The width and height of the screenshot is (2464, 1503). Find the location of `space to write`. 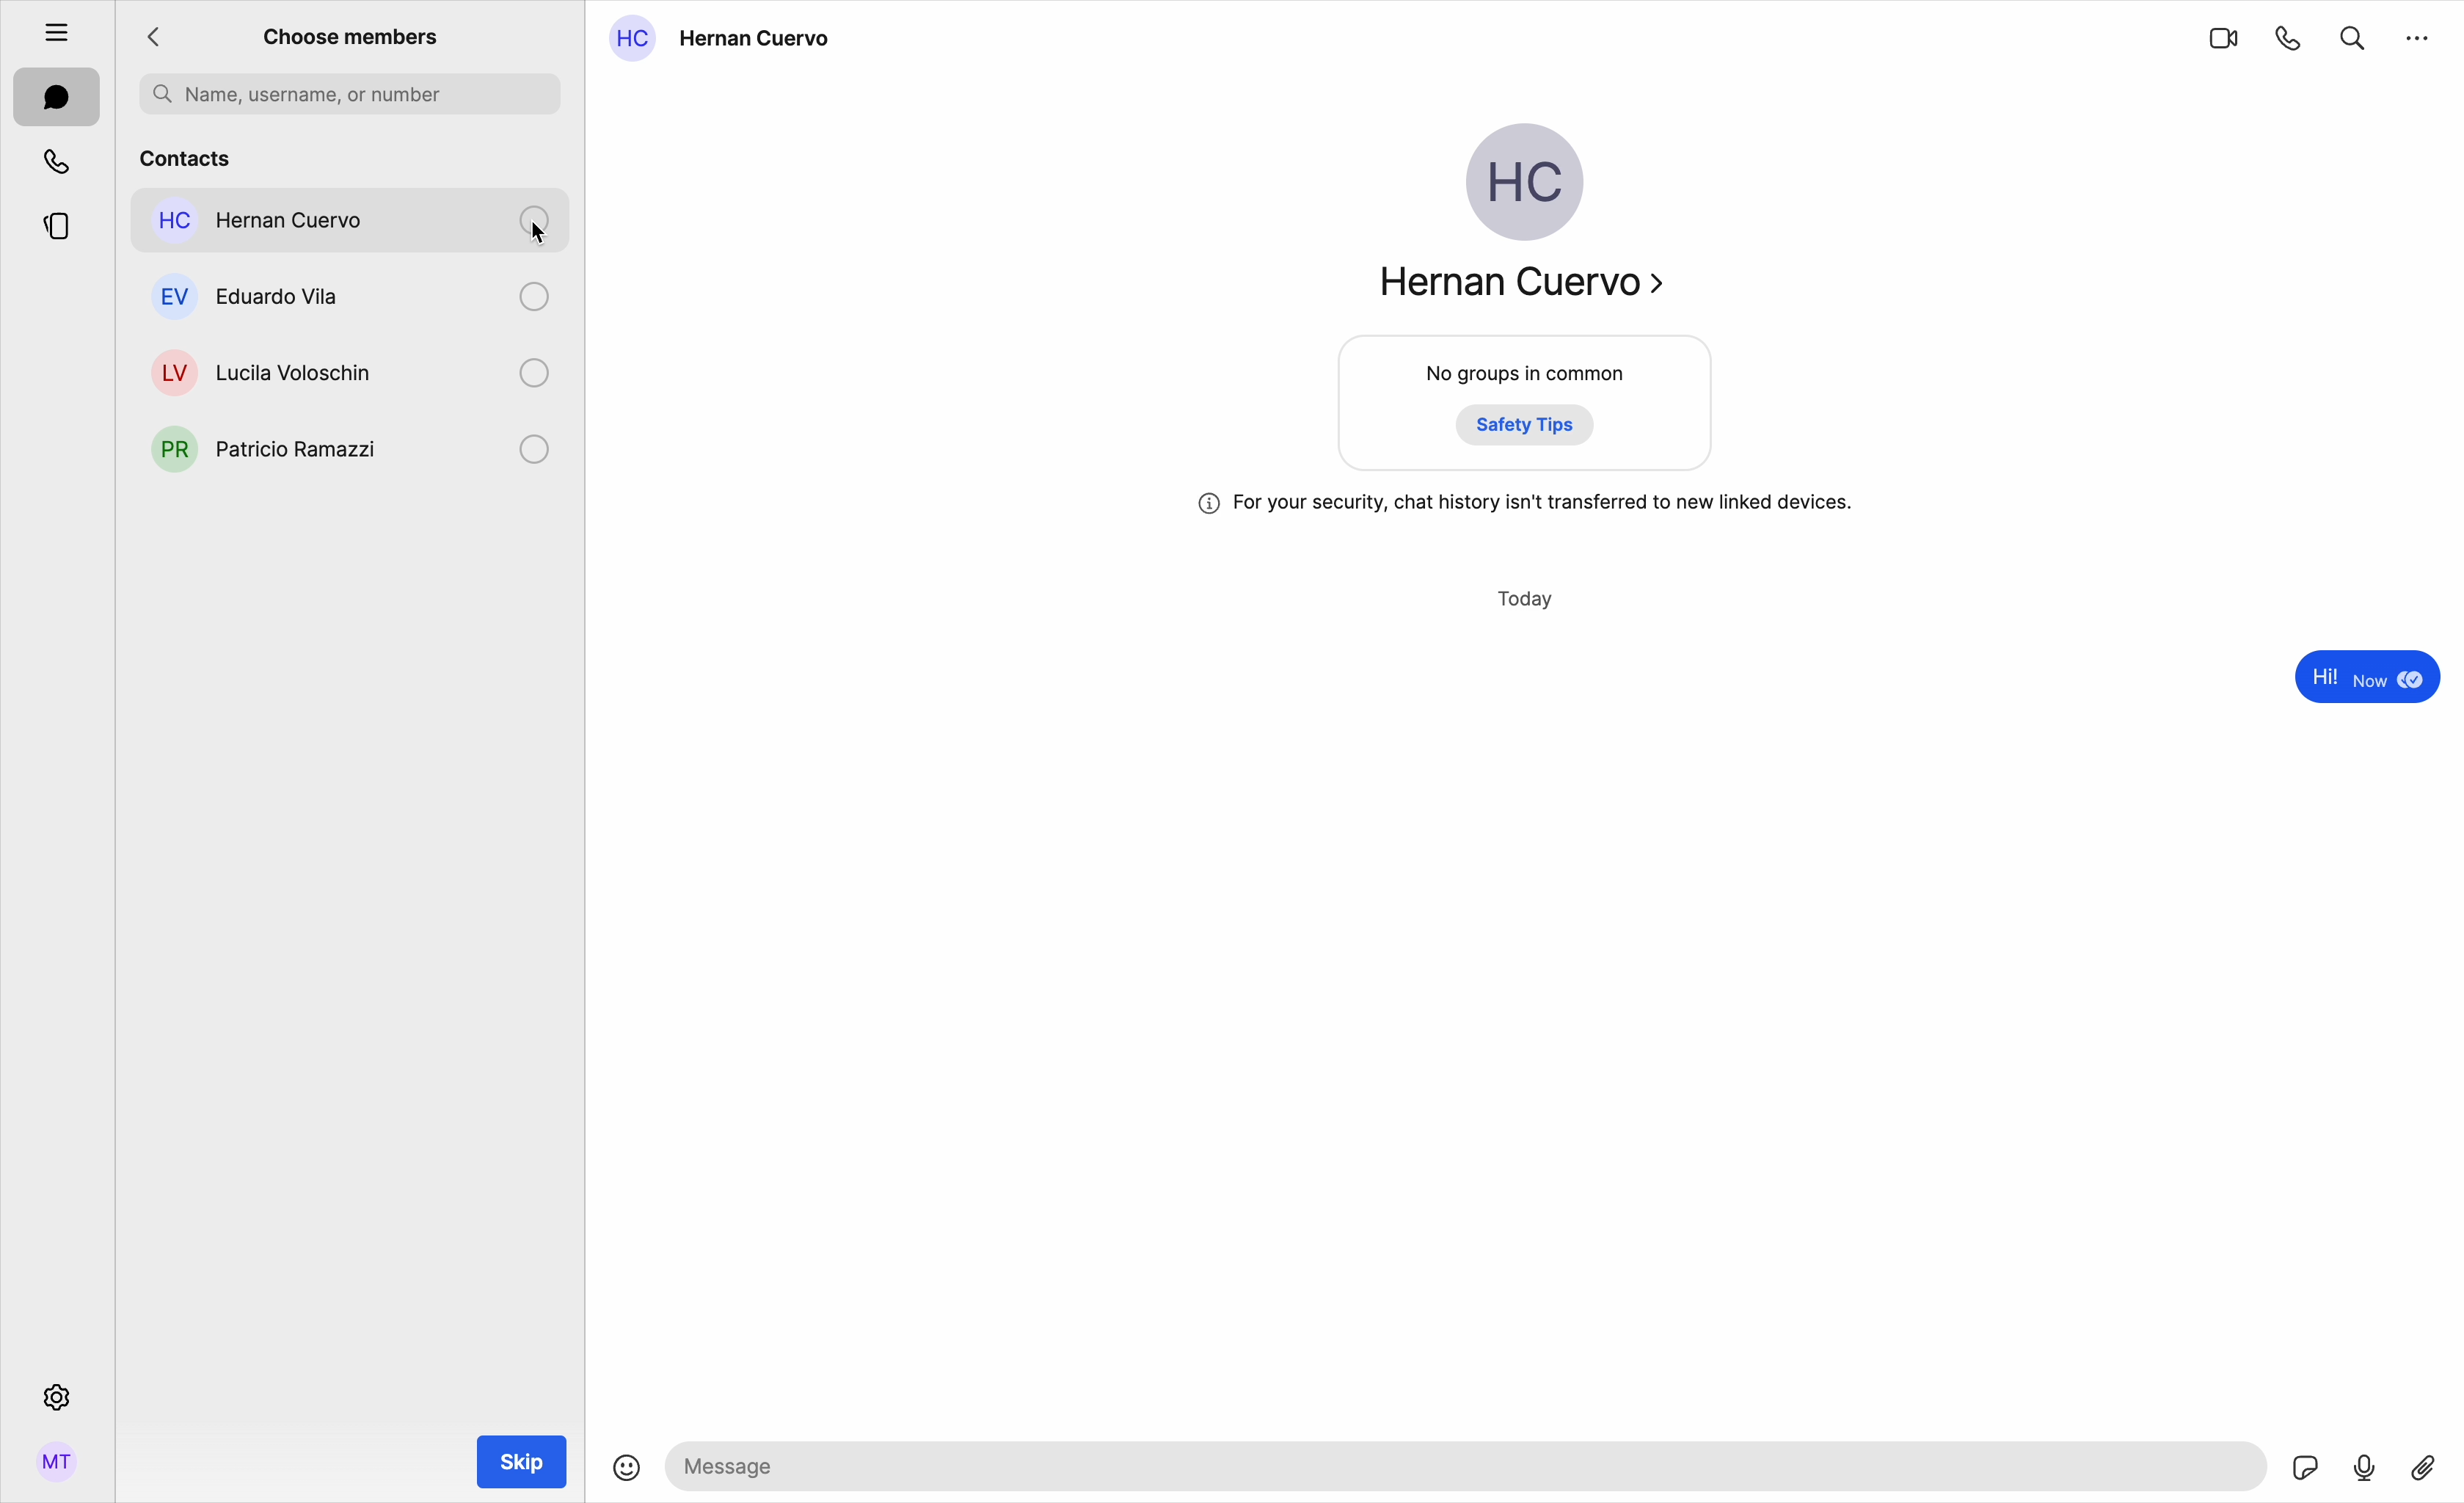

space to write is located at coordinates (1471, 1465).